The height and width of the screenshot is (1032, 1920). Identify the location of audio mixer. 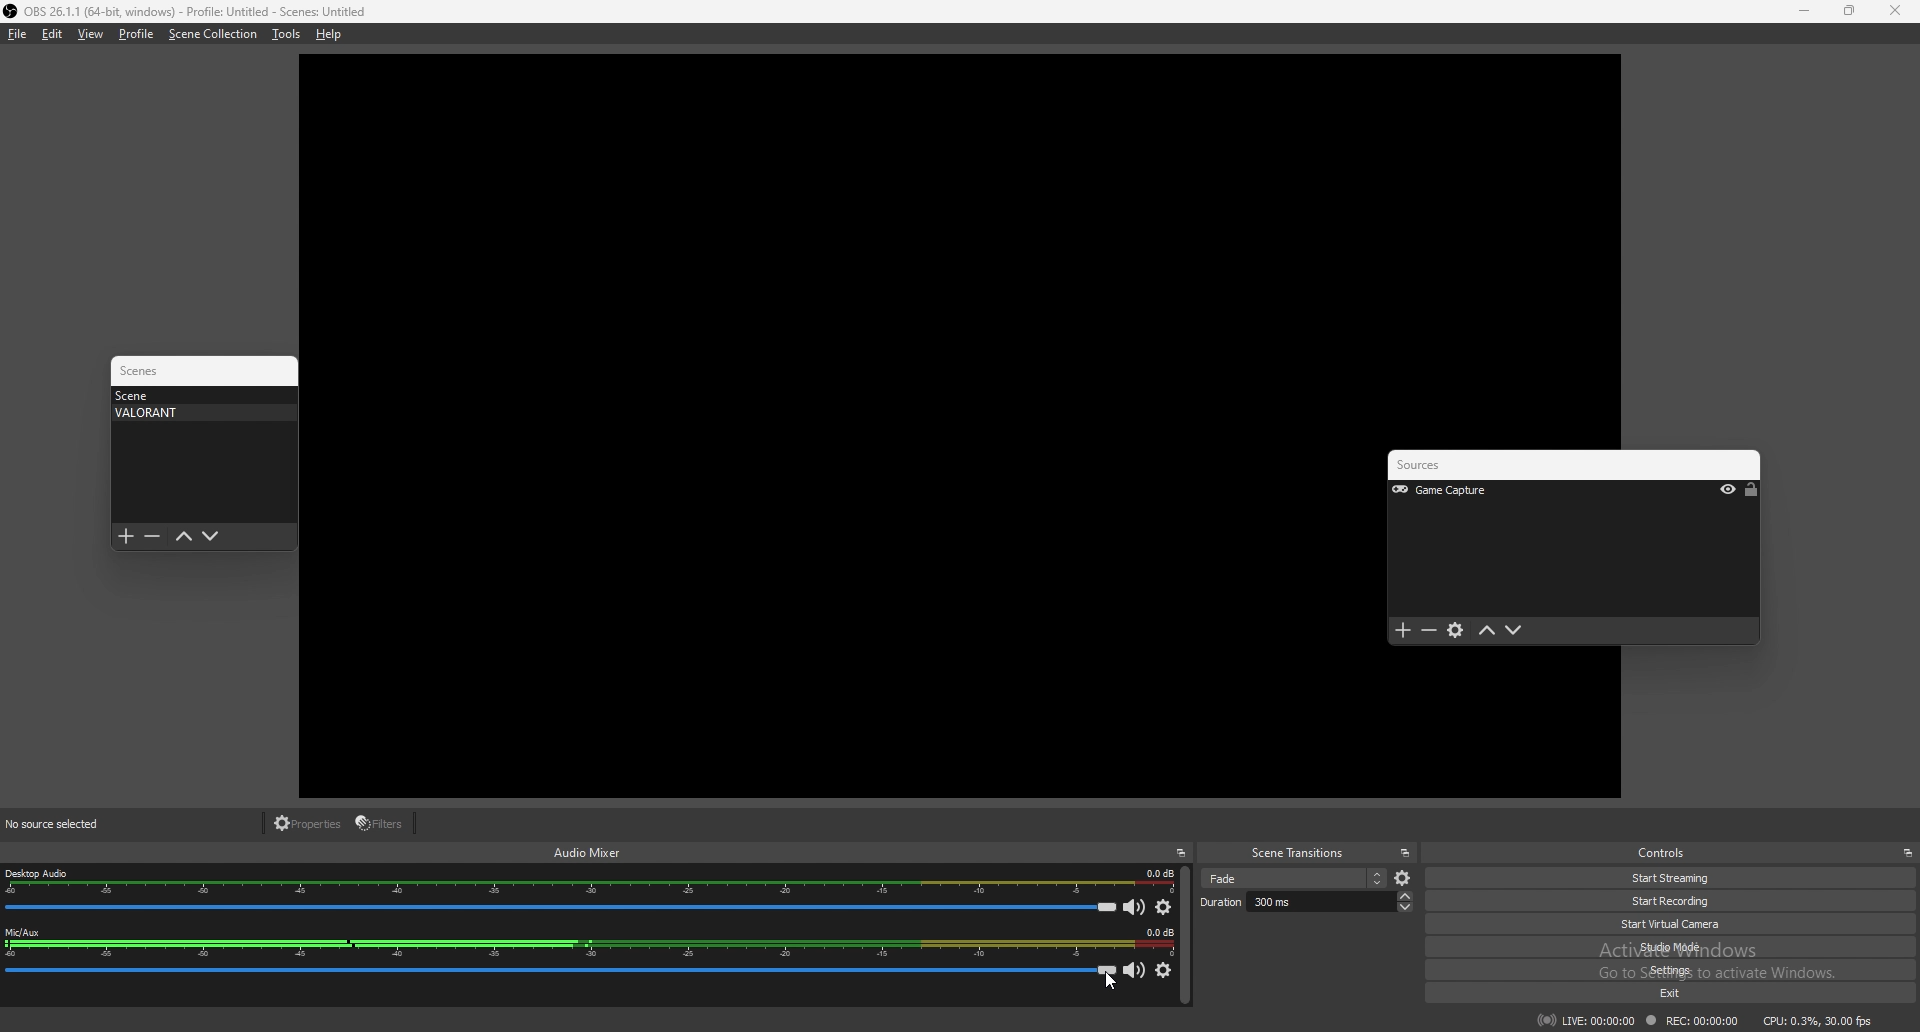
(588, 851).